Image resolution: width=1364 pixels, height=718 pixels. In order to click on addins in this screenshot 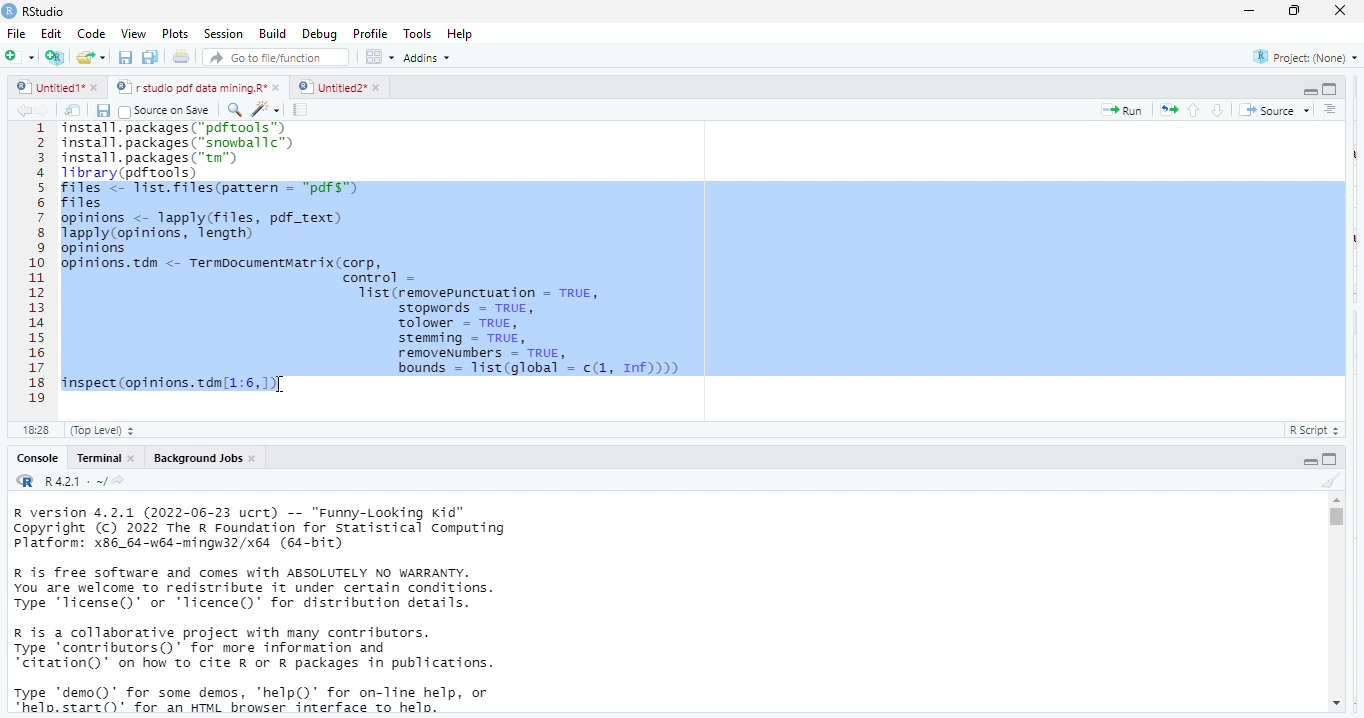, I will do `click(432, 57)`.